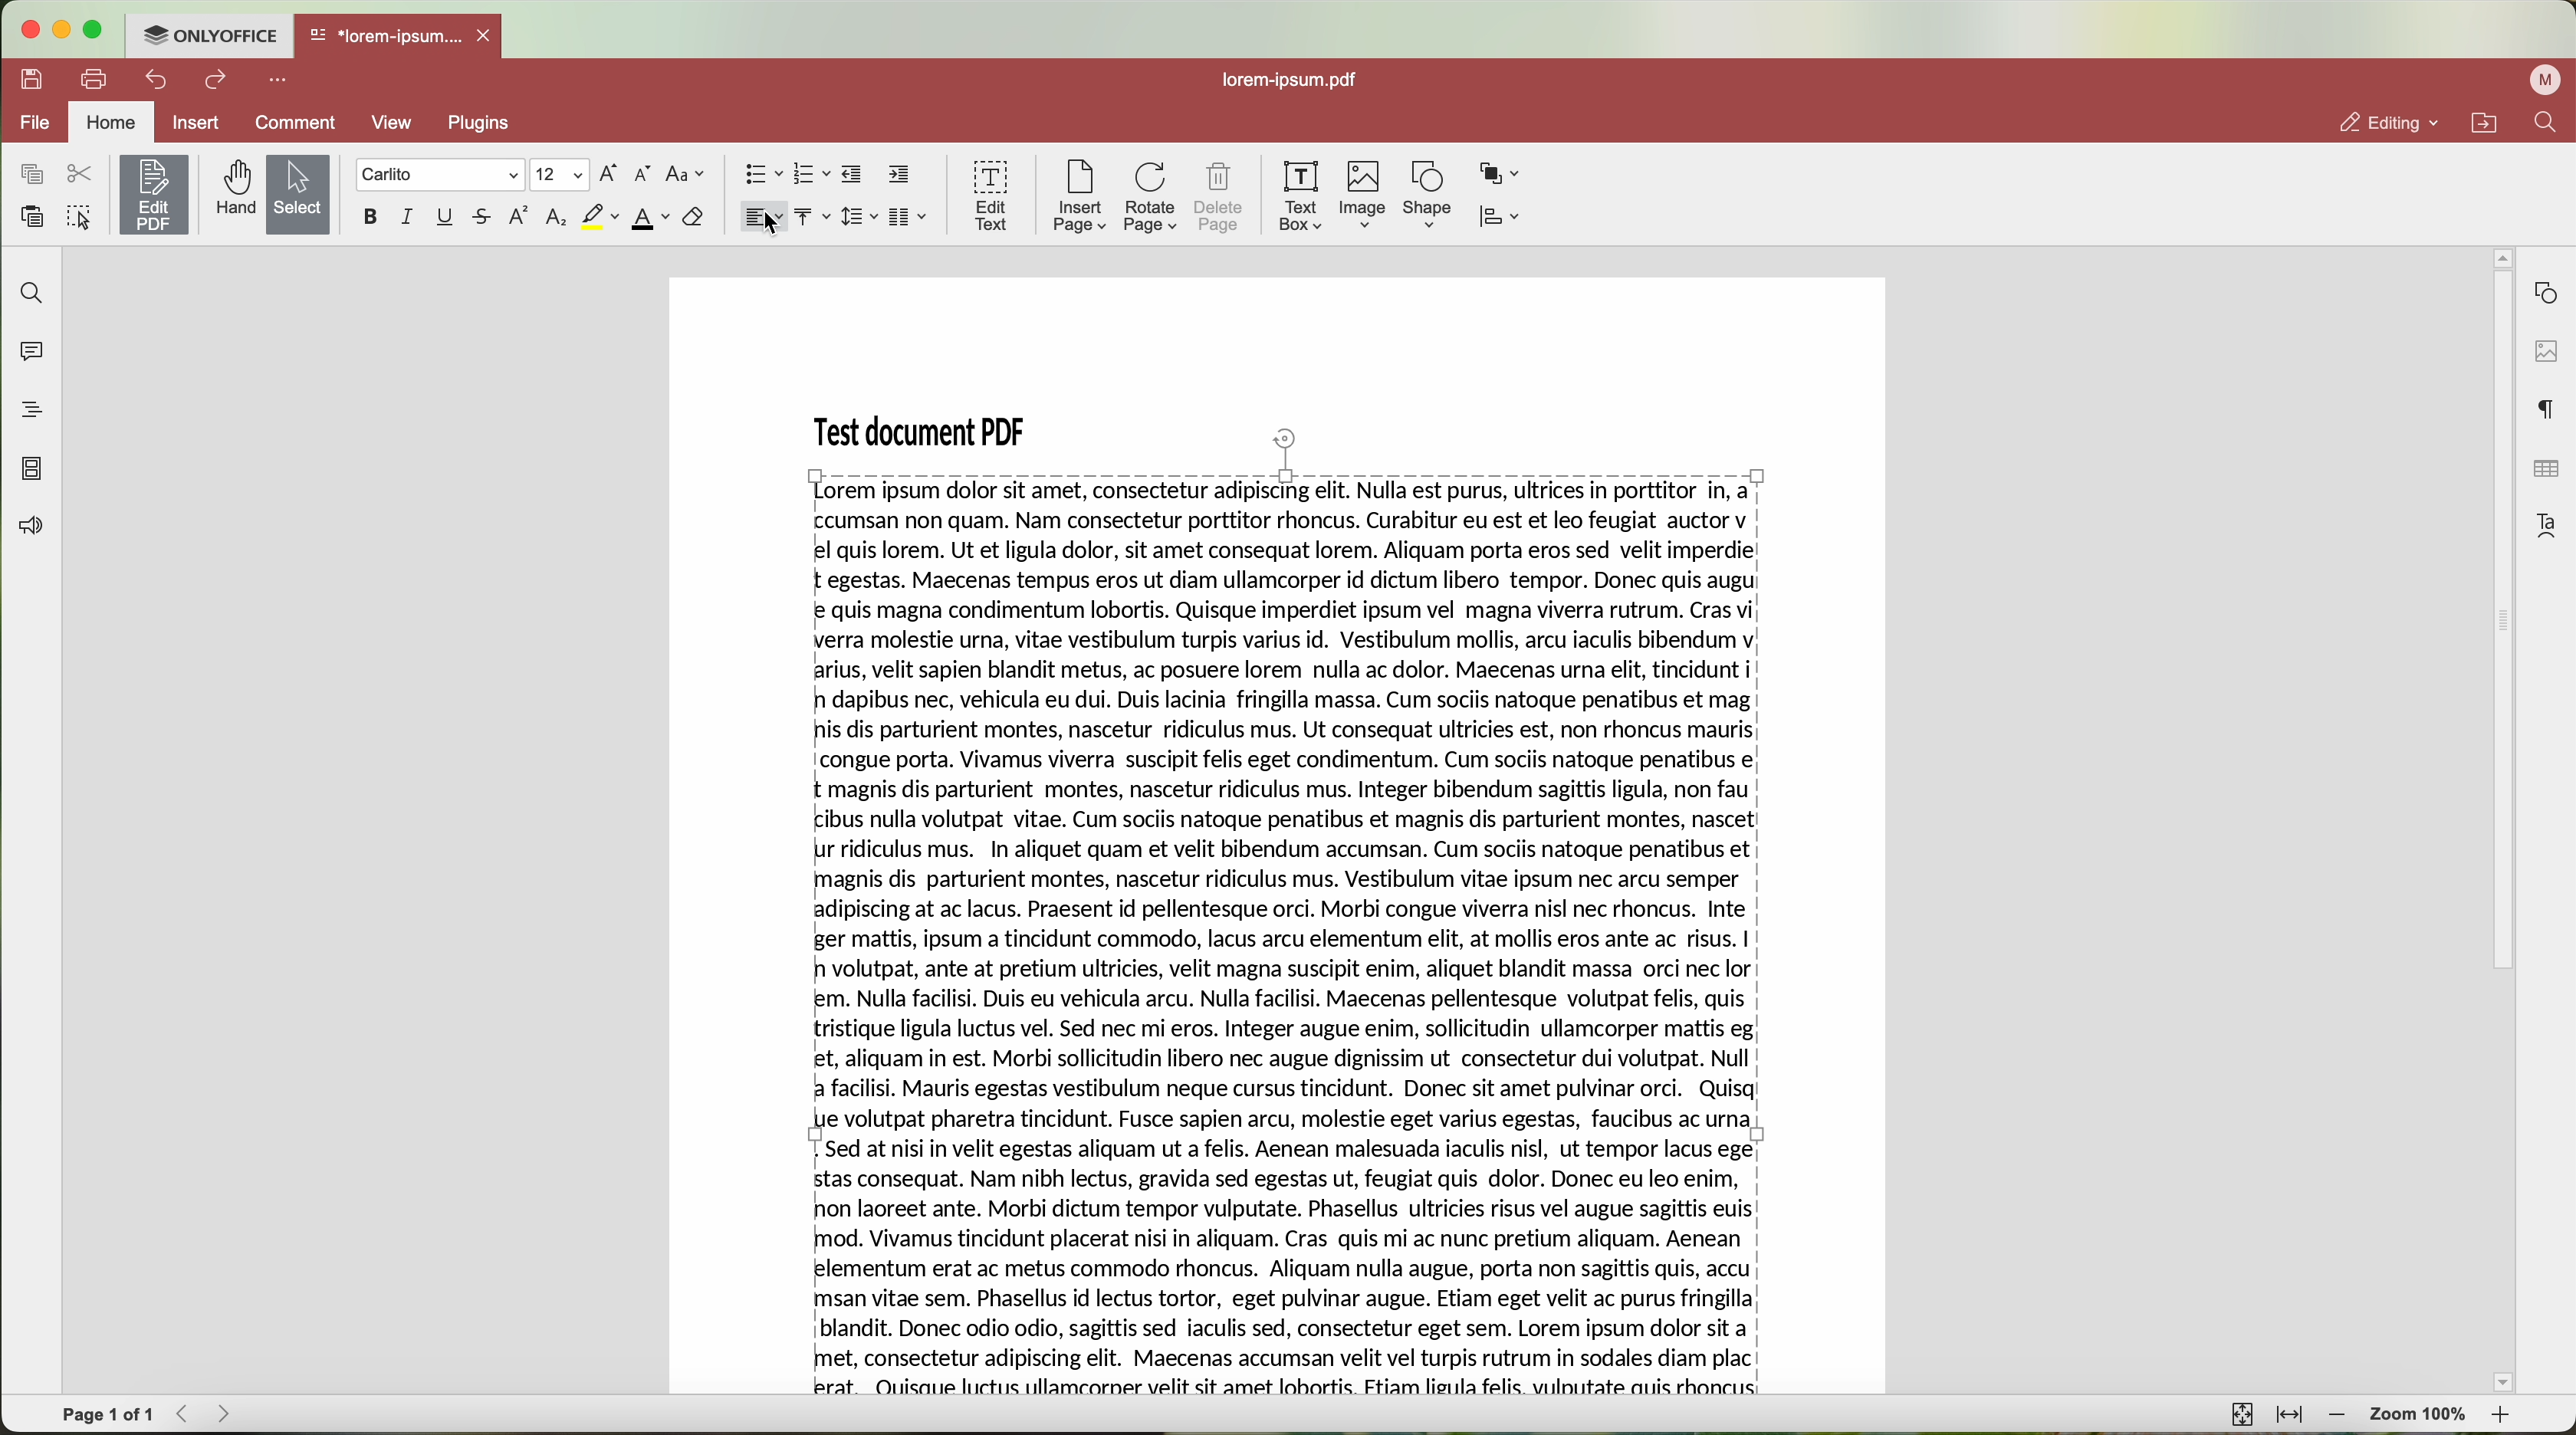 This screenshot has height=1435, width=2576. What do you see at coordinates (651, 219) in the screenshot?
I see `font color` at bounding box center [651, 219].